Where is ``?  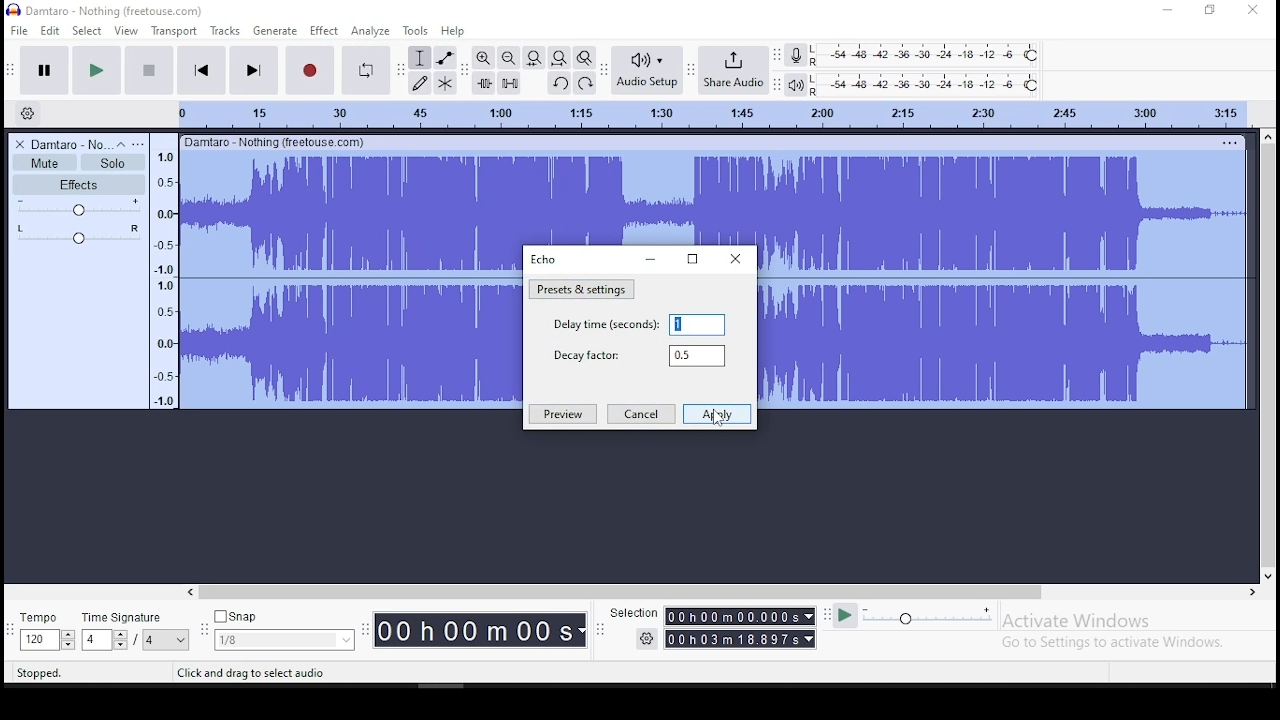  is located at coordinates (273, 141).